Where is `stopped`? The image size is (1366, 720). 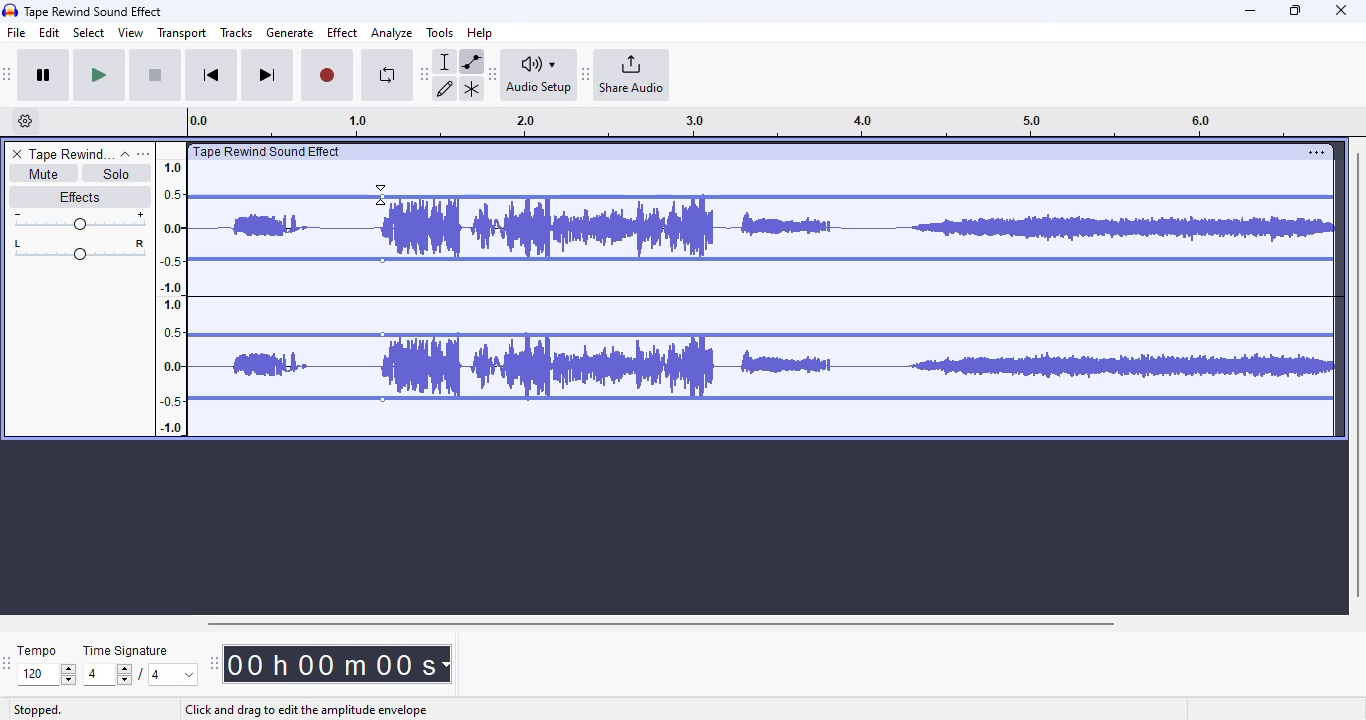
stopped is located at coordinates (38, 711).